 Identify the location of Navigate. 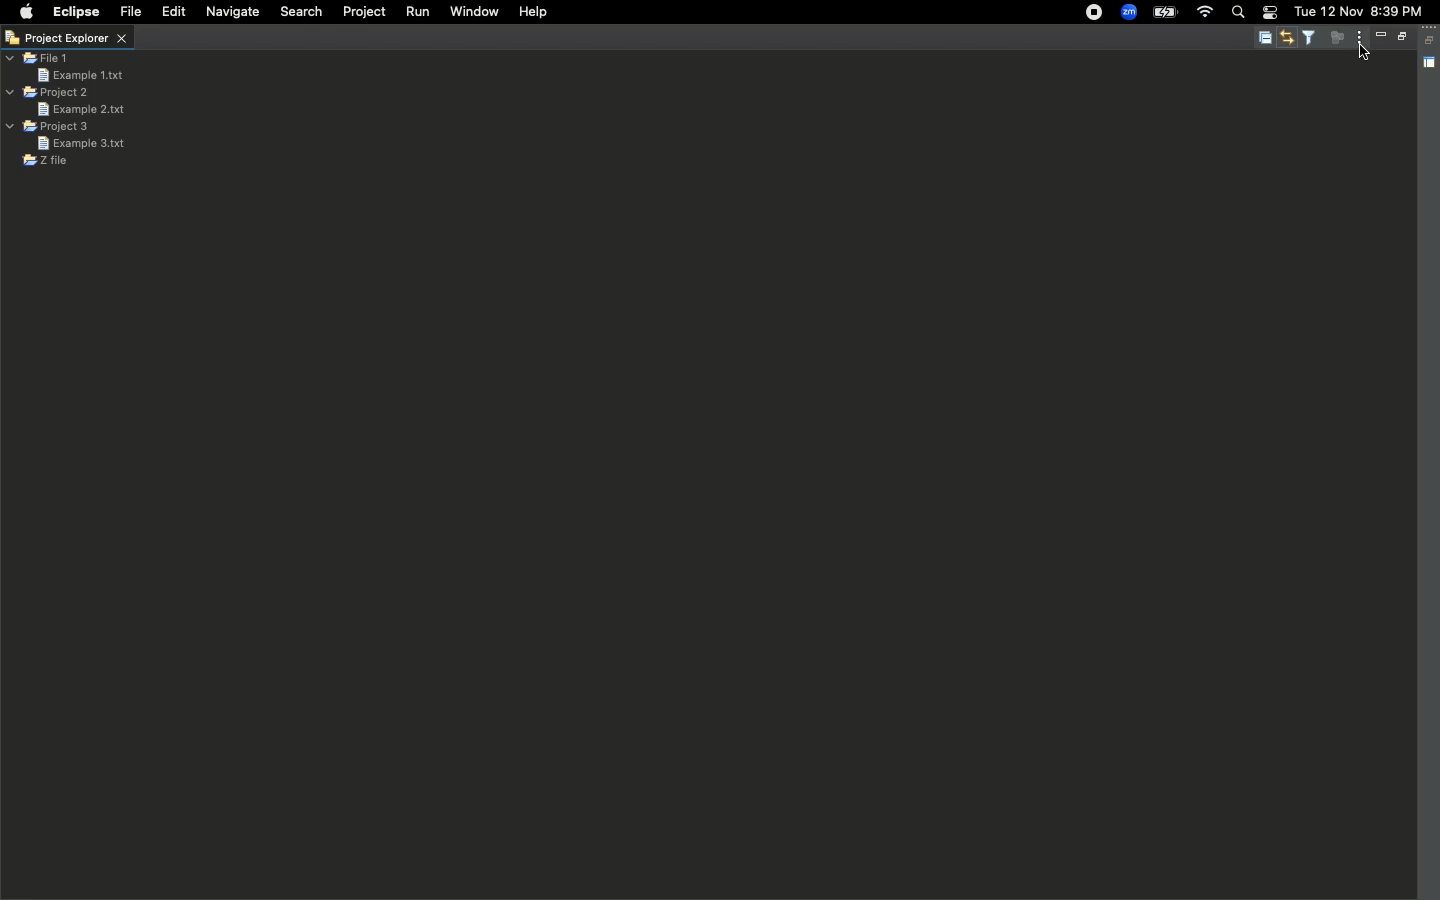
(232, 12).